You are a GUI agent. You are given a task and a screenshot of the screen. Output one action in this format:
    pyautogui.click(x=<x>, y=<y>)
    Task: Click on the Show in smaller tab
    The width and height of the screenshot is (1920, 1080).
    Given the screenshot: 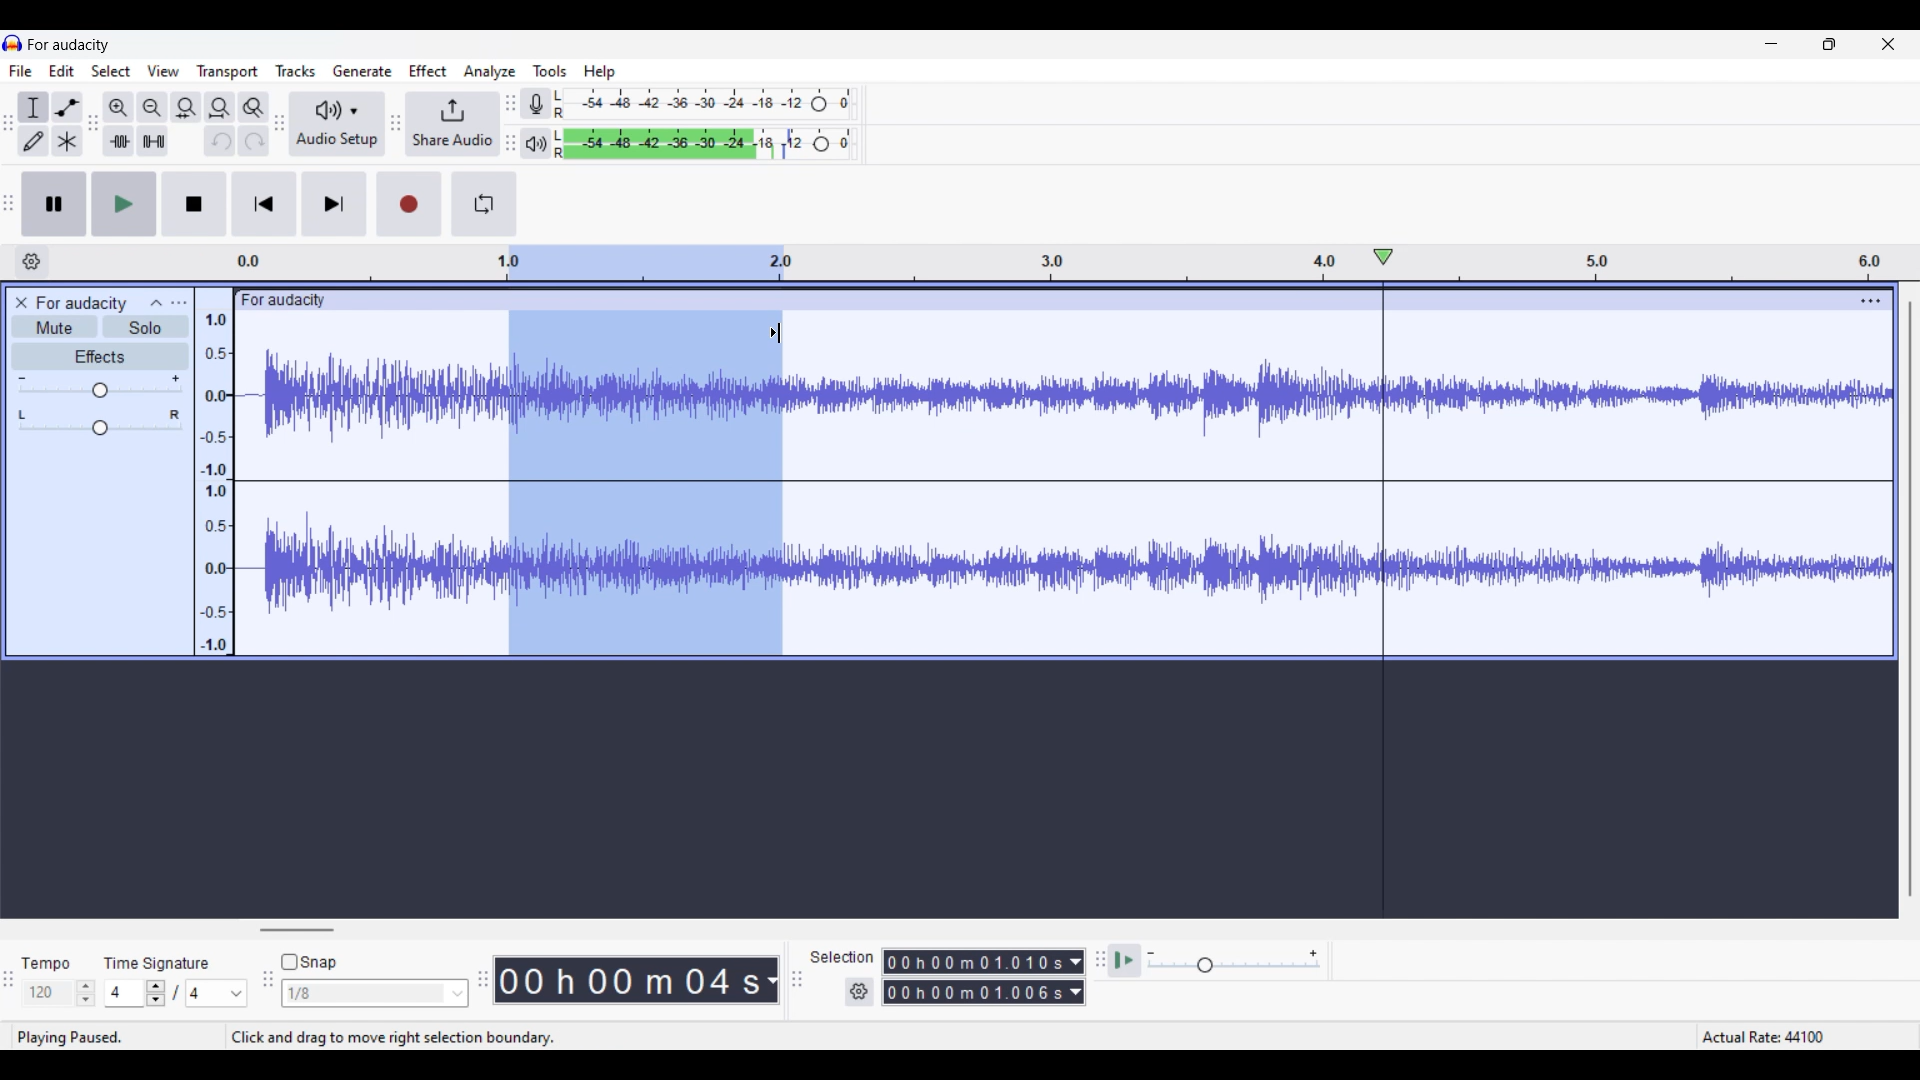 What is the action you would take?
    pyautogui.click(x=1829, y=44)
    